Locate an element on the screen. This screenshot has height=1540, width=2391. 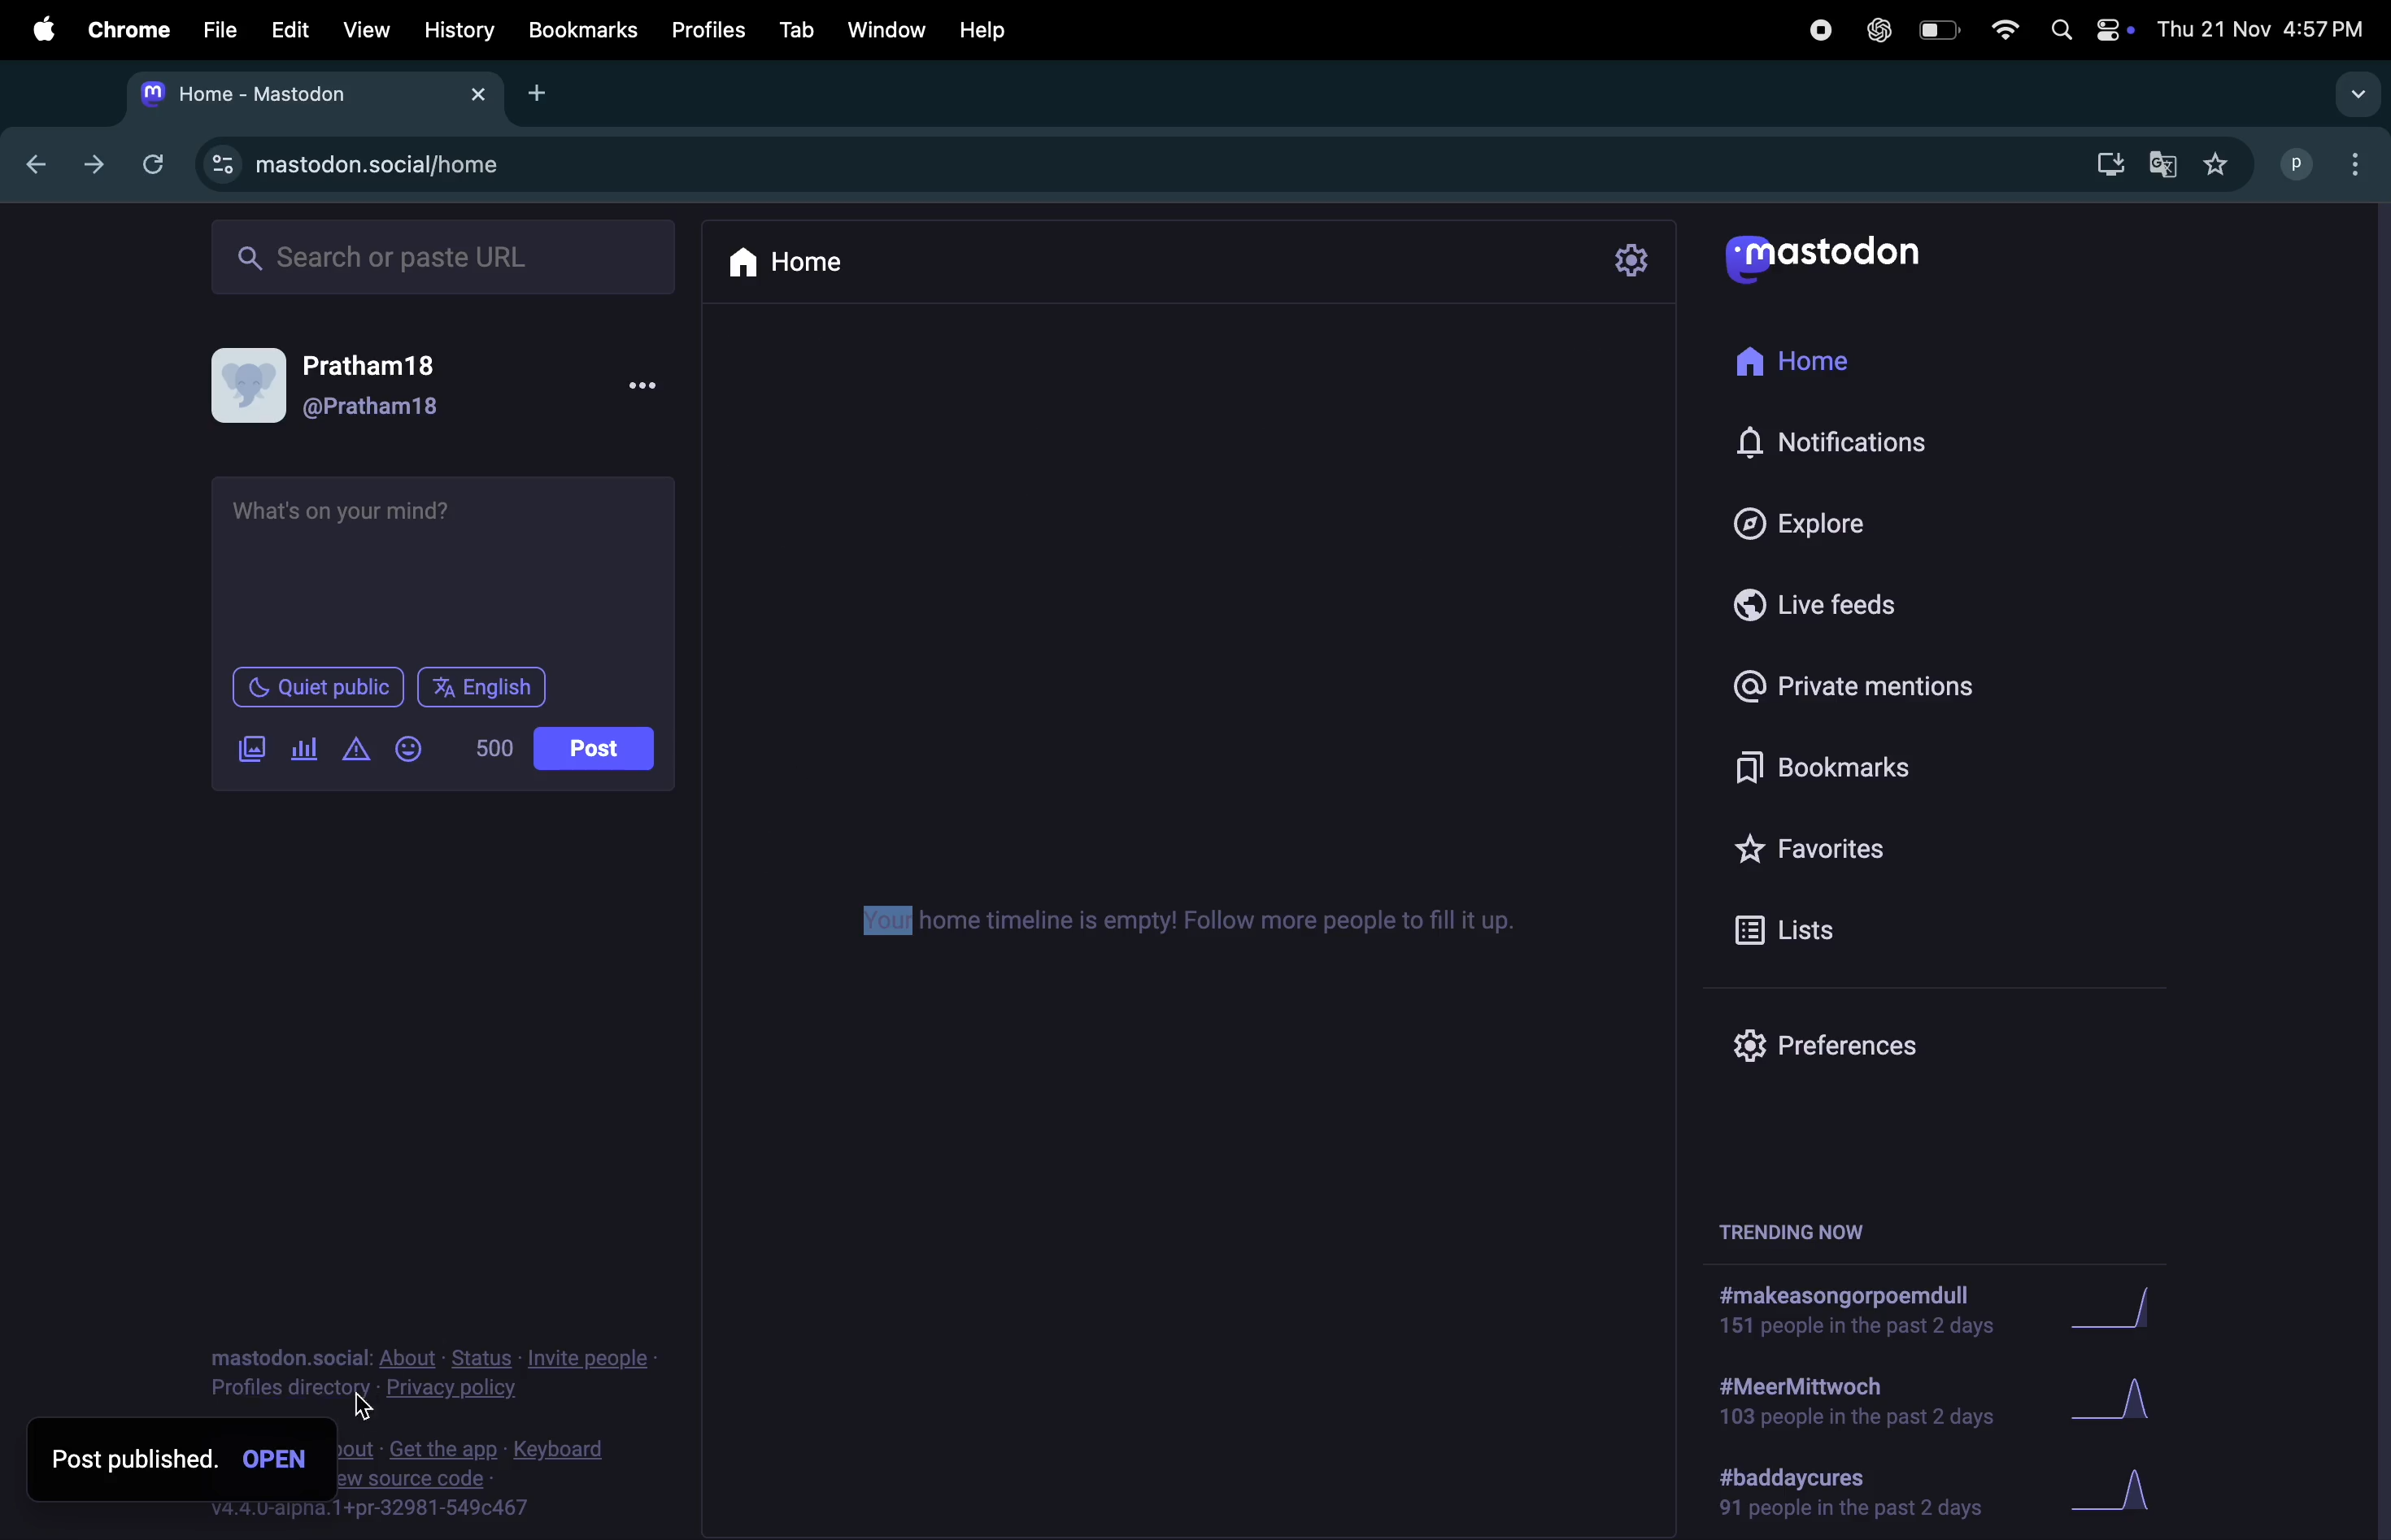
history is located at coordinates (459, 29).